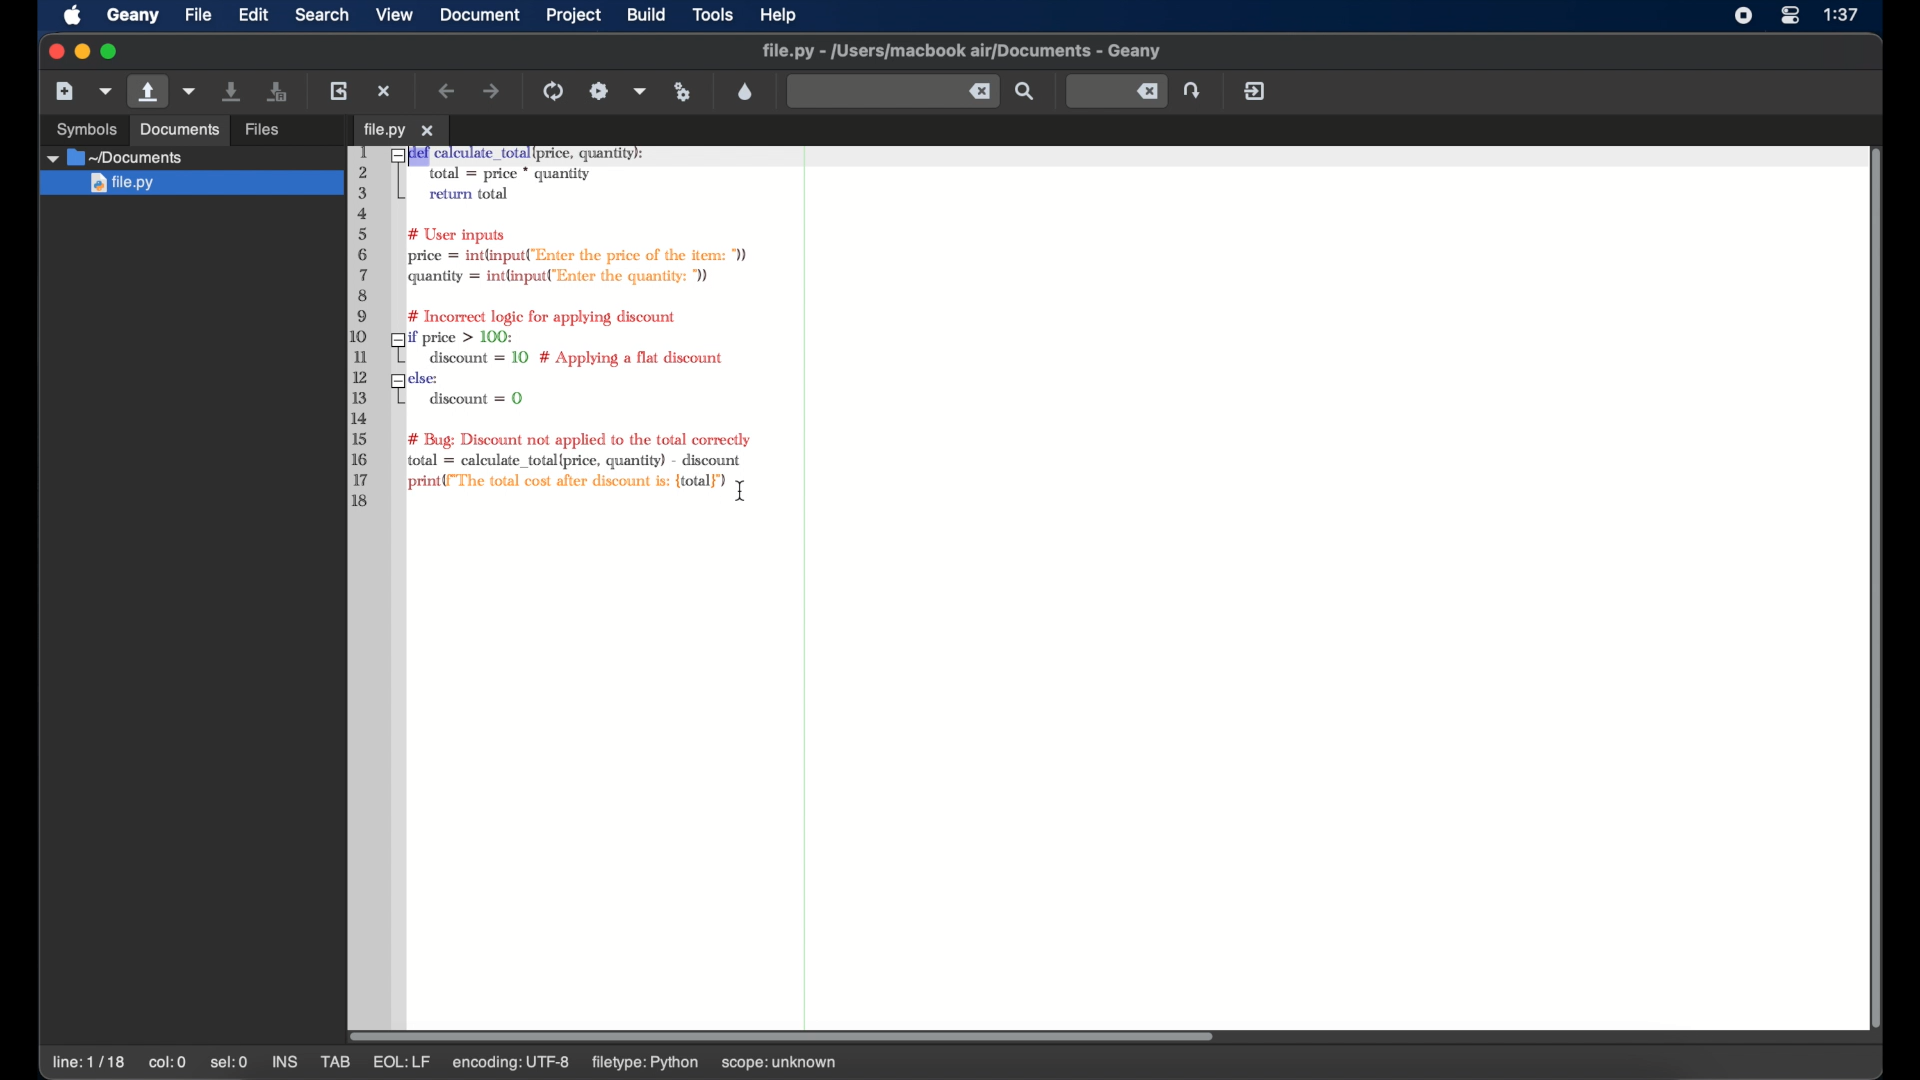  Describe the element at coordinates (198, 15) in the screenshot. I see `file` at that location.